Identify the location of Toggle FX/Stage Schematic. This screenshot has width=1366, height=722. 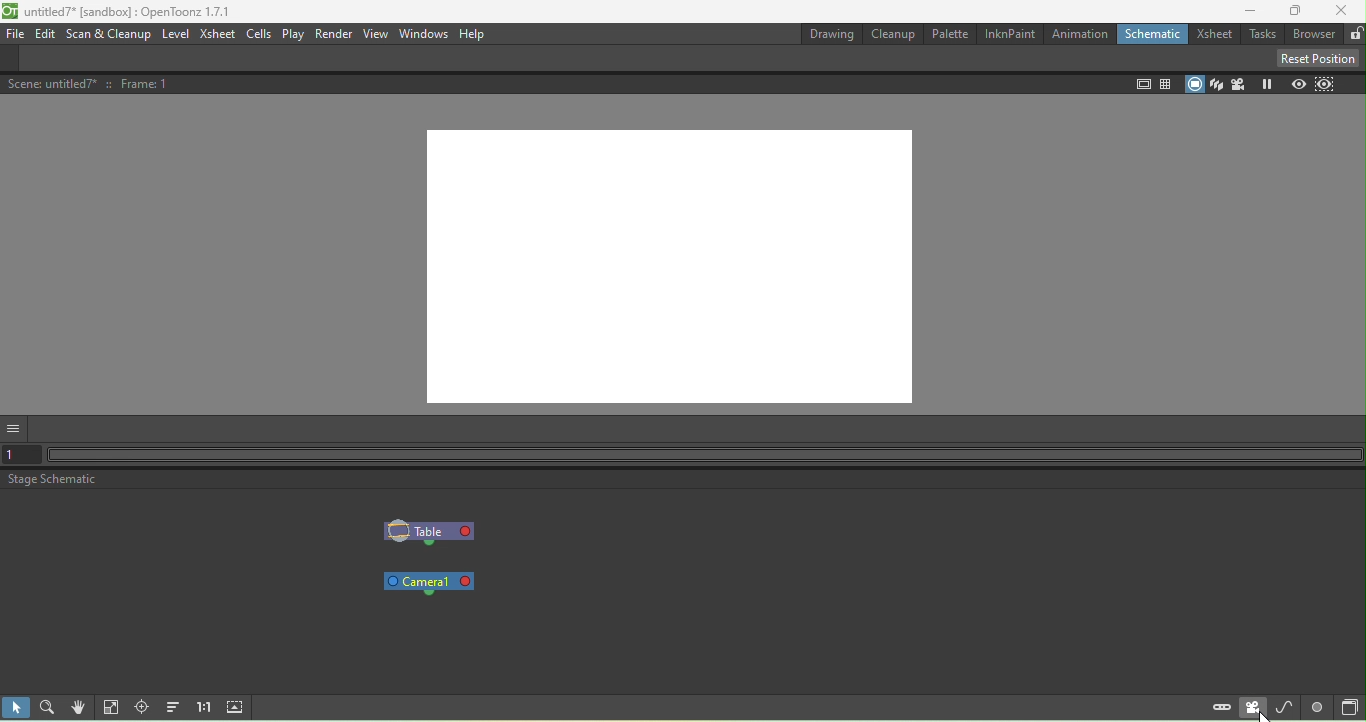
(1346, 707).